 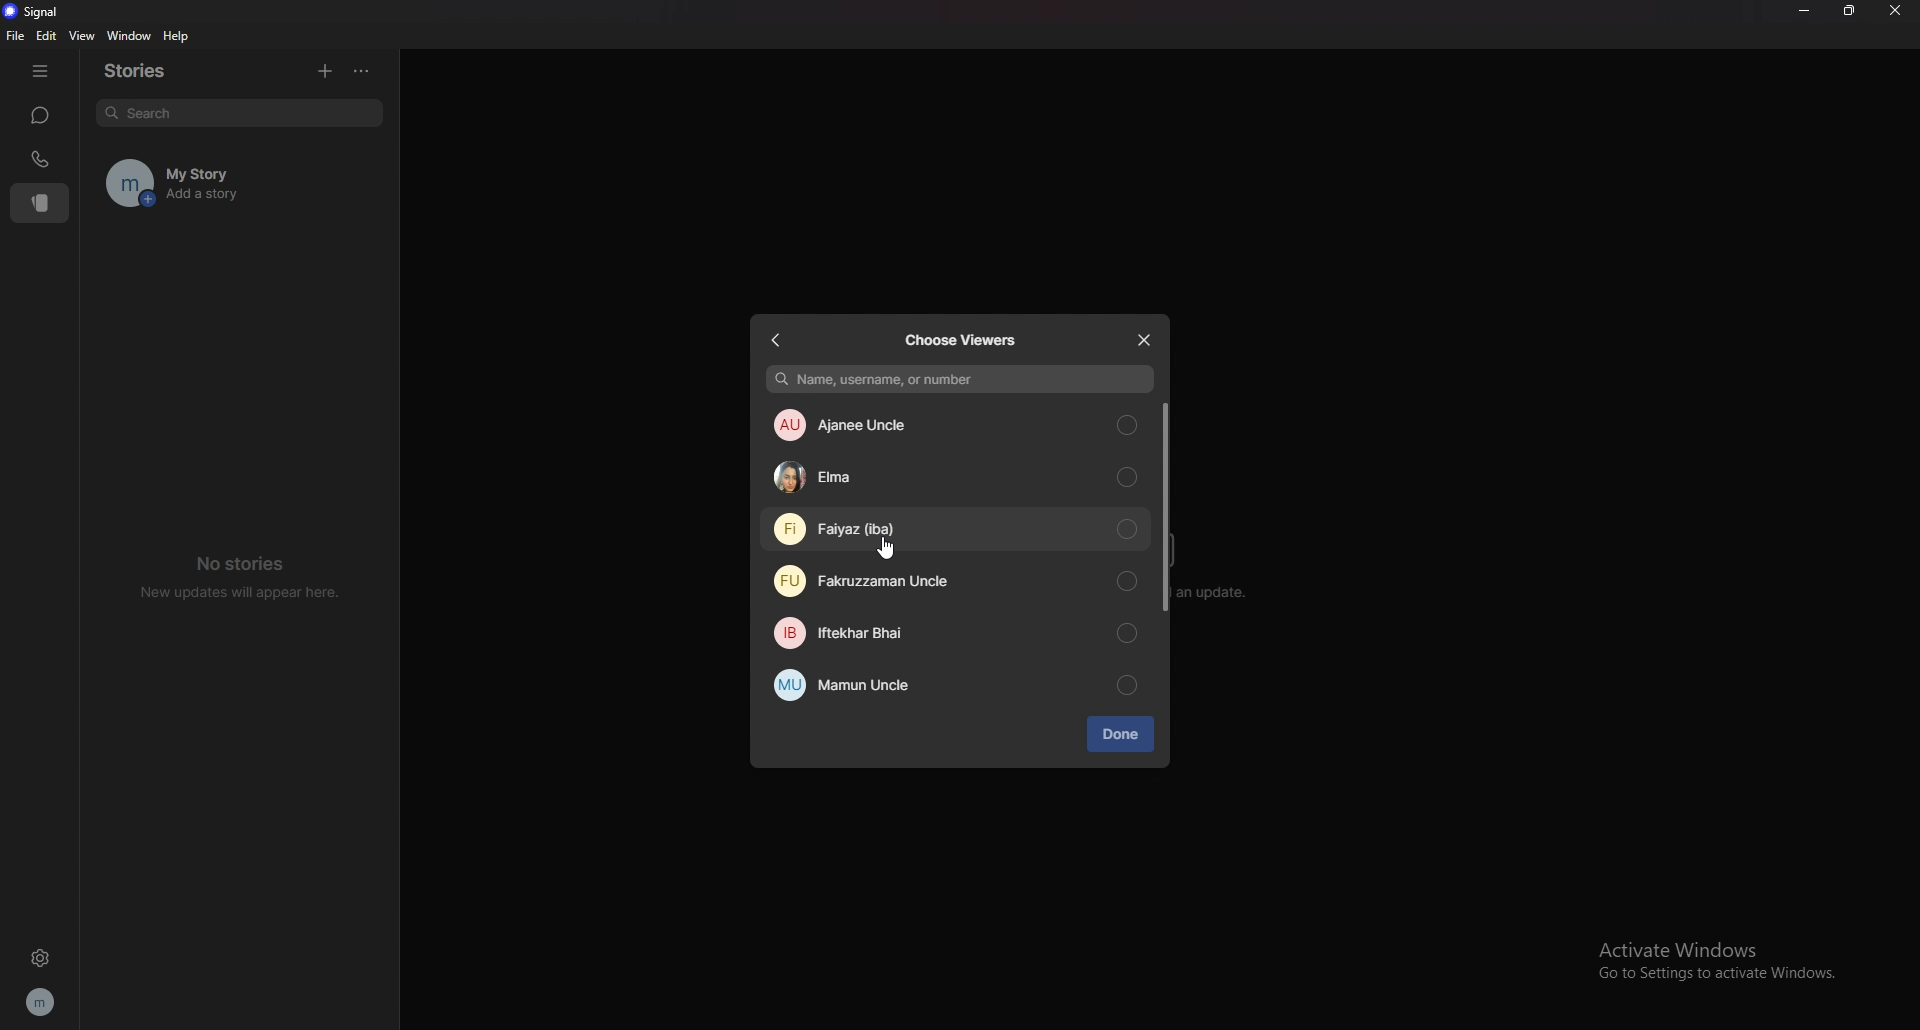 I want to click on mamun uncle, so click(x=955, y=683).